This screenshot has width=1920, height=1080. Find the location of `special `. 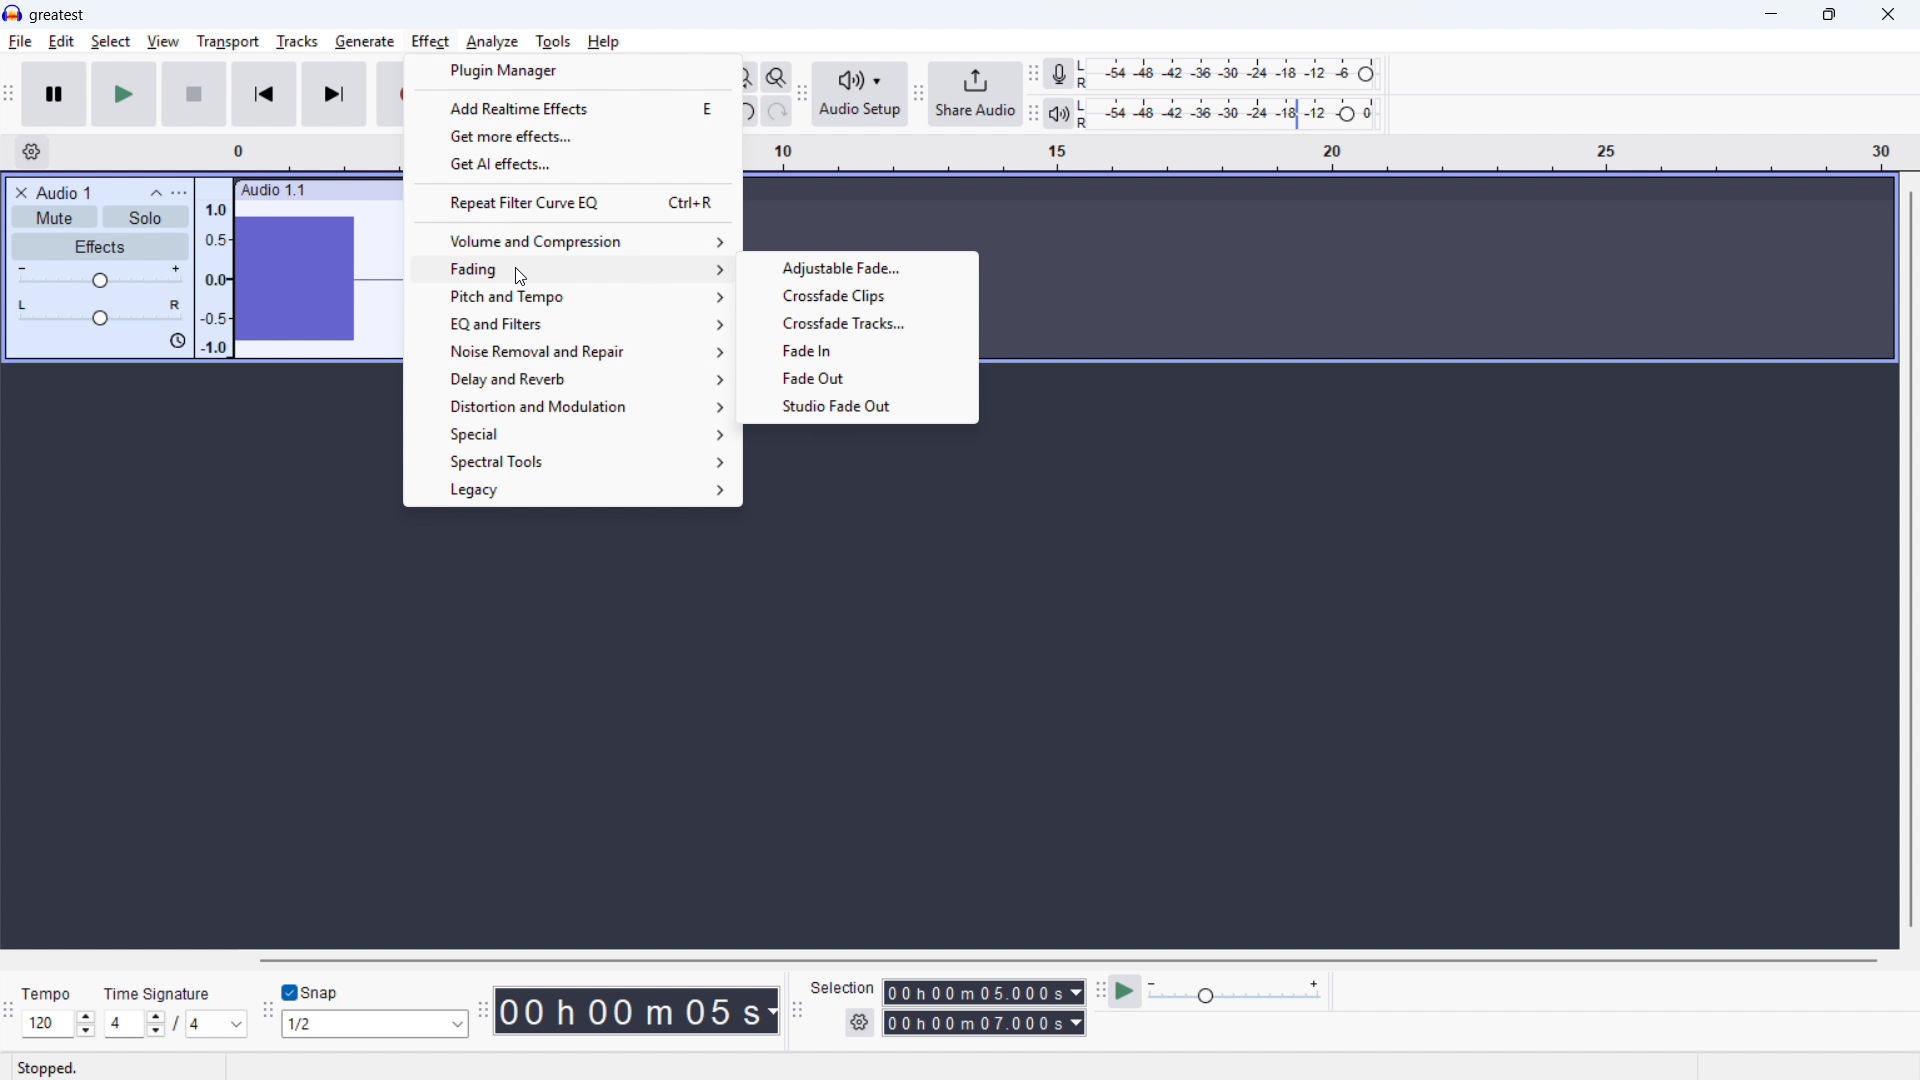

special  is located at coordinates (573, 435).